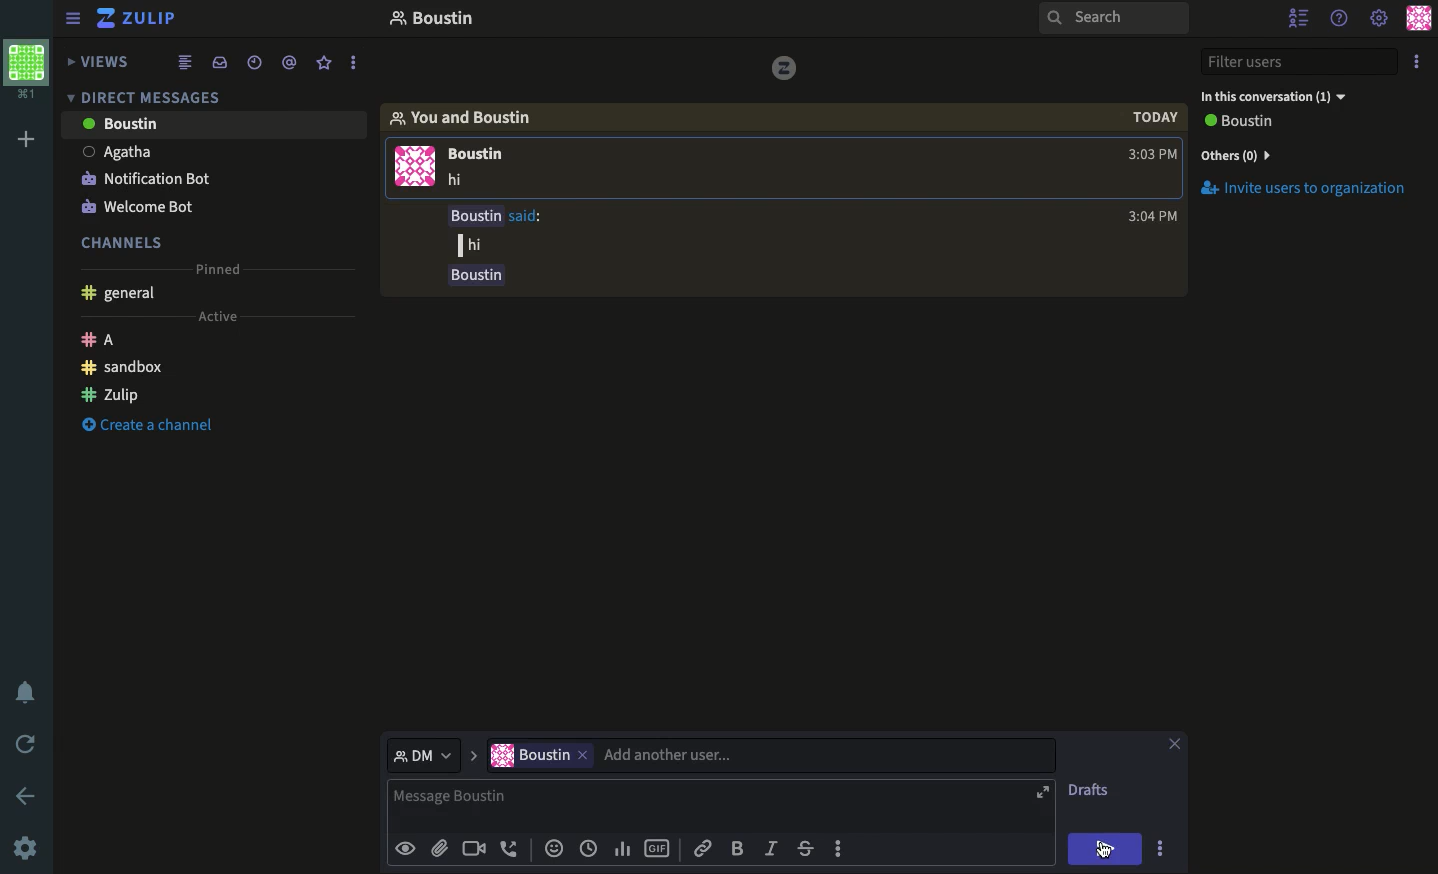  I want to click on Sandbox, so click(125, 367).